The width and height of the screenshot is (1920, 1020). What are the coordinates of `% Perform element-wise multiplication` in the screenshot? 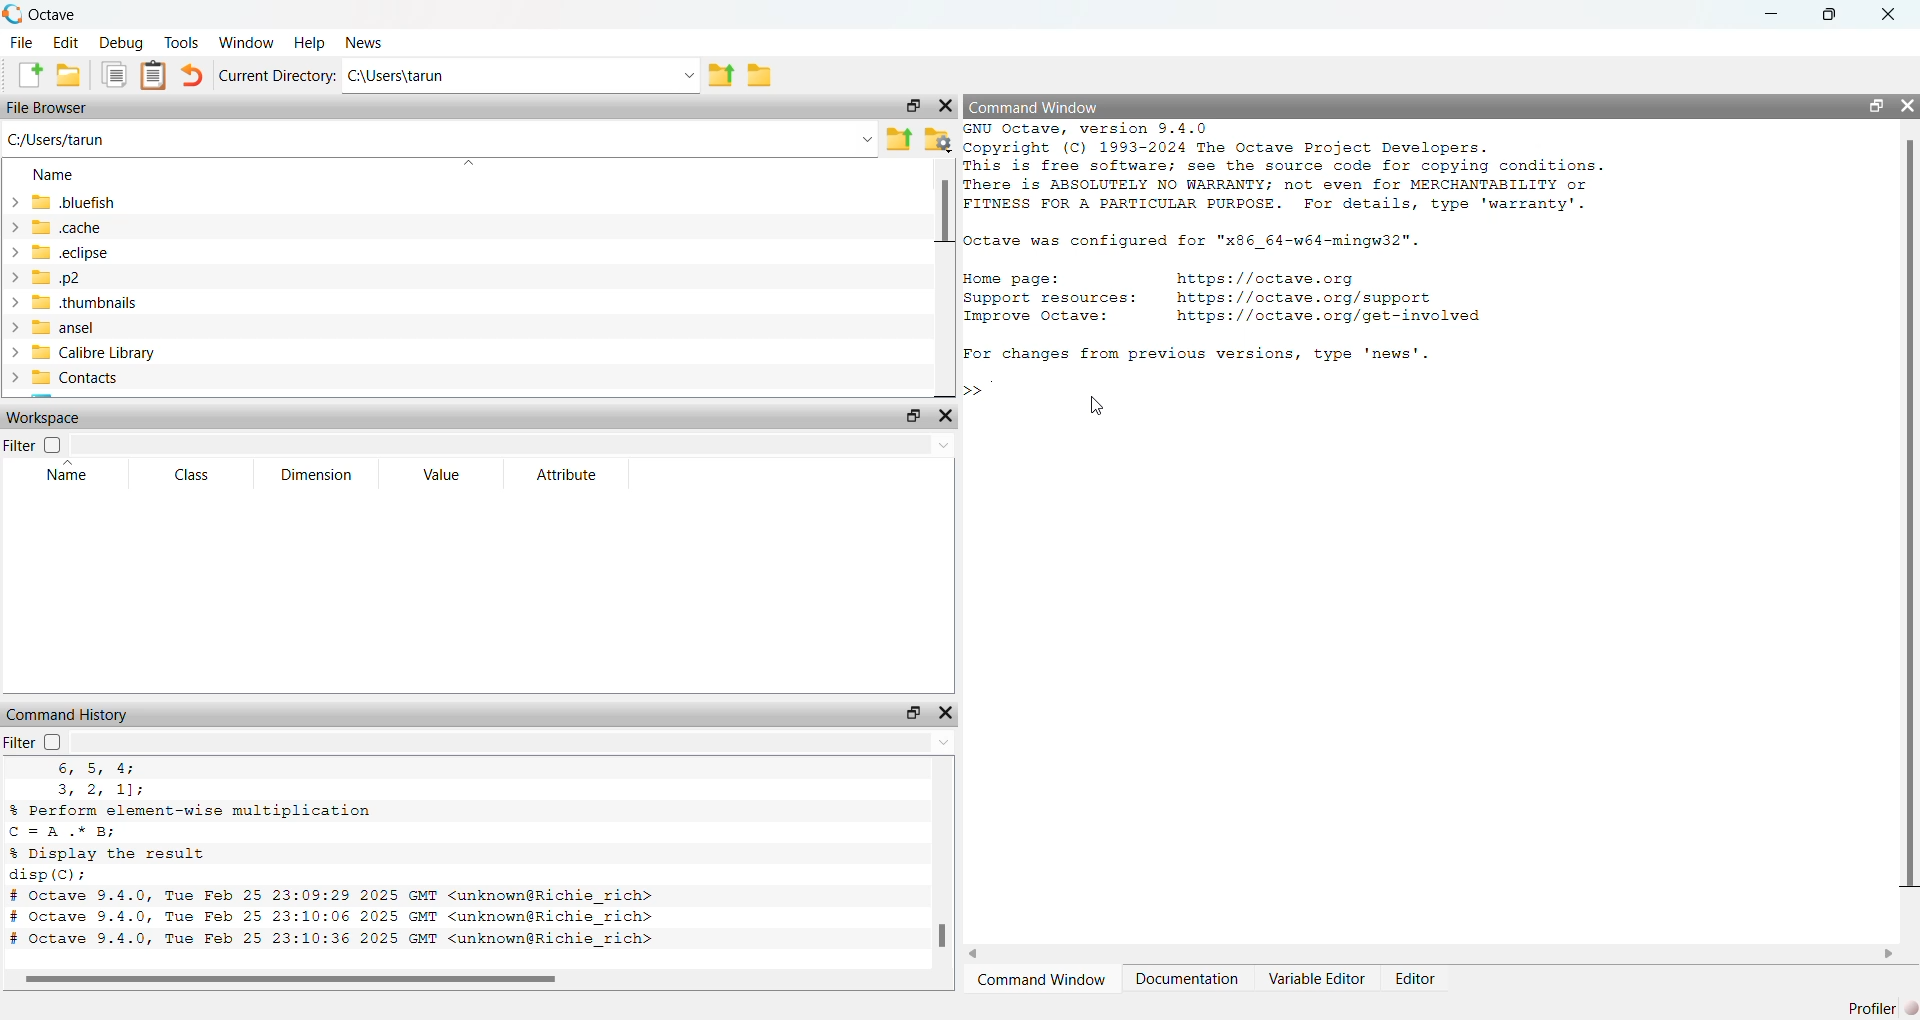 It's located at (192, 809).